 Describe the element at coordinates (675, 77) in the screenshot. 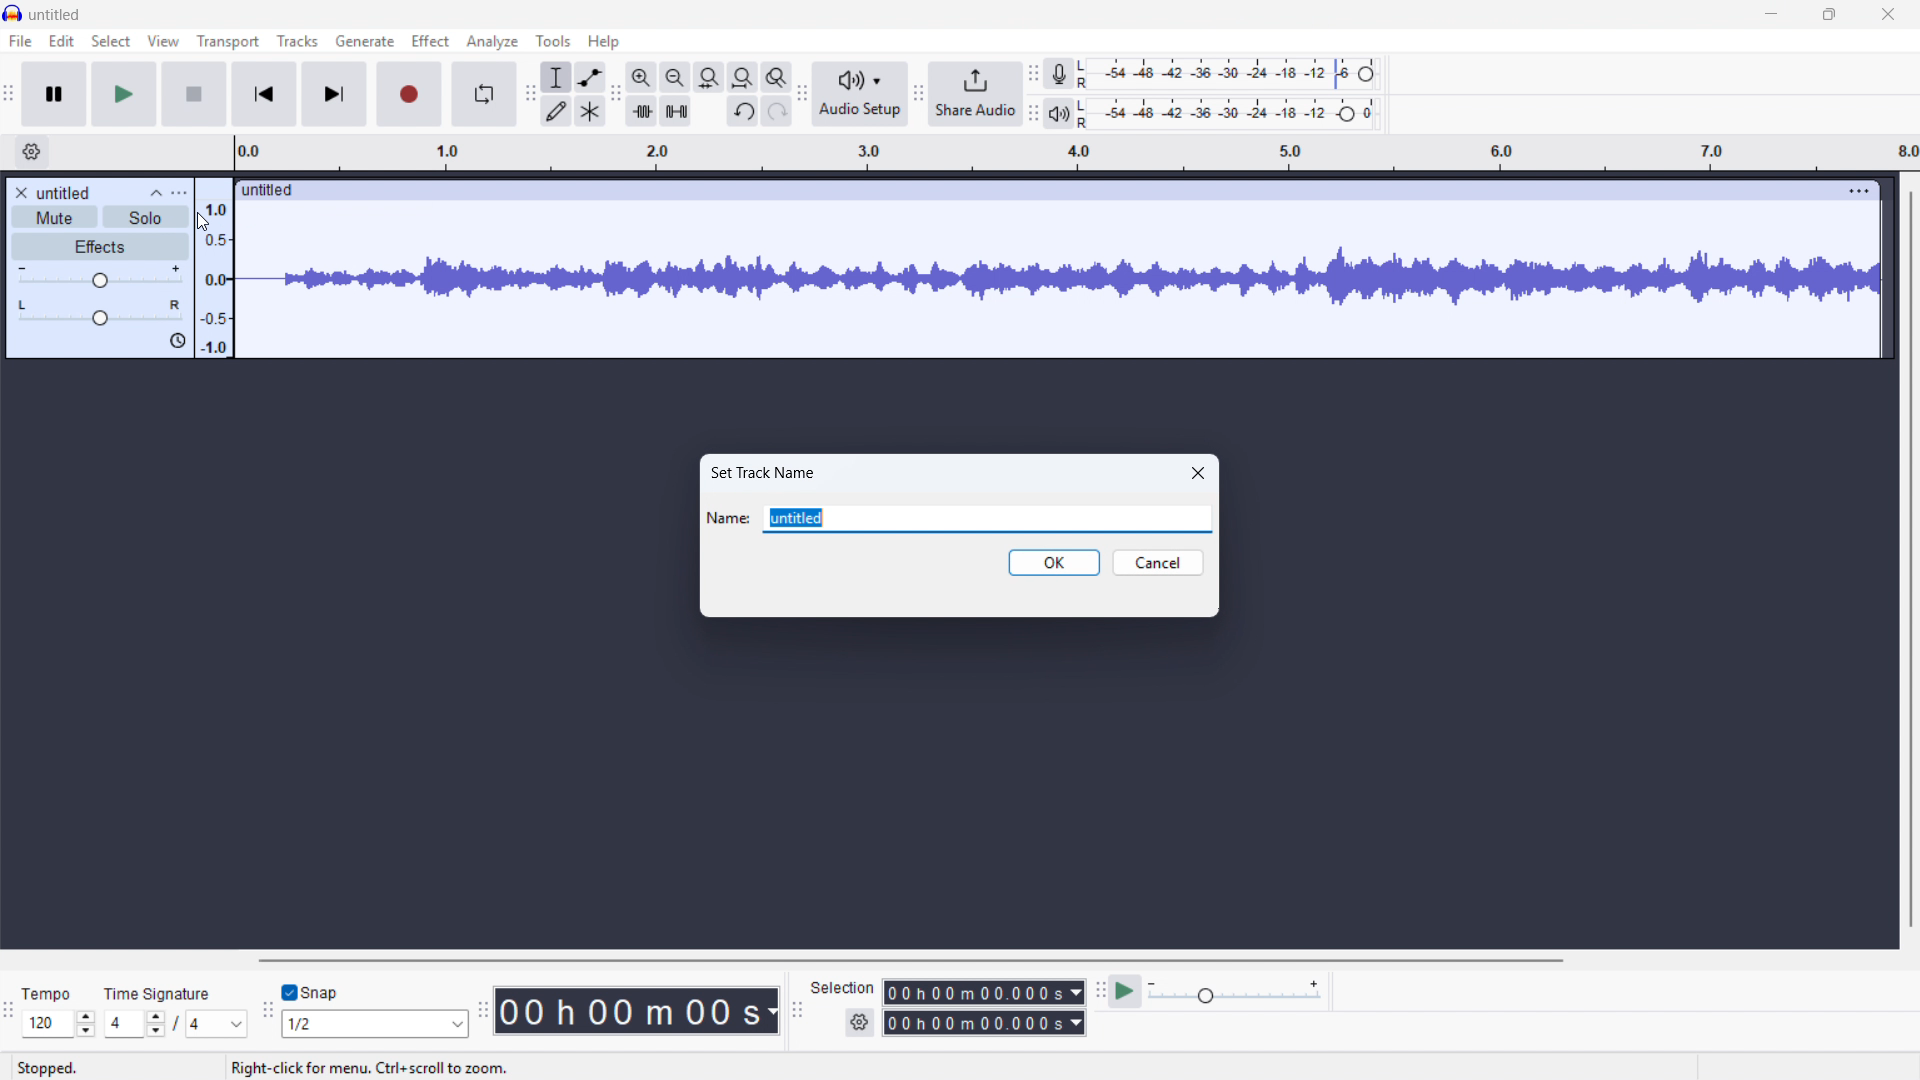

I see `Zoom out ` at that location.